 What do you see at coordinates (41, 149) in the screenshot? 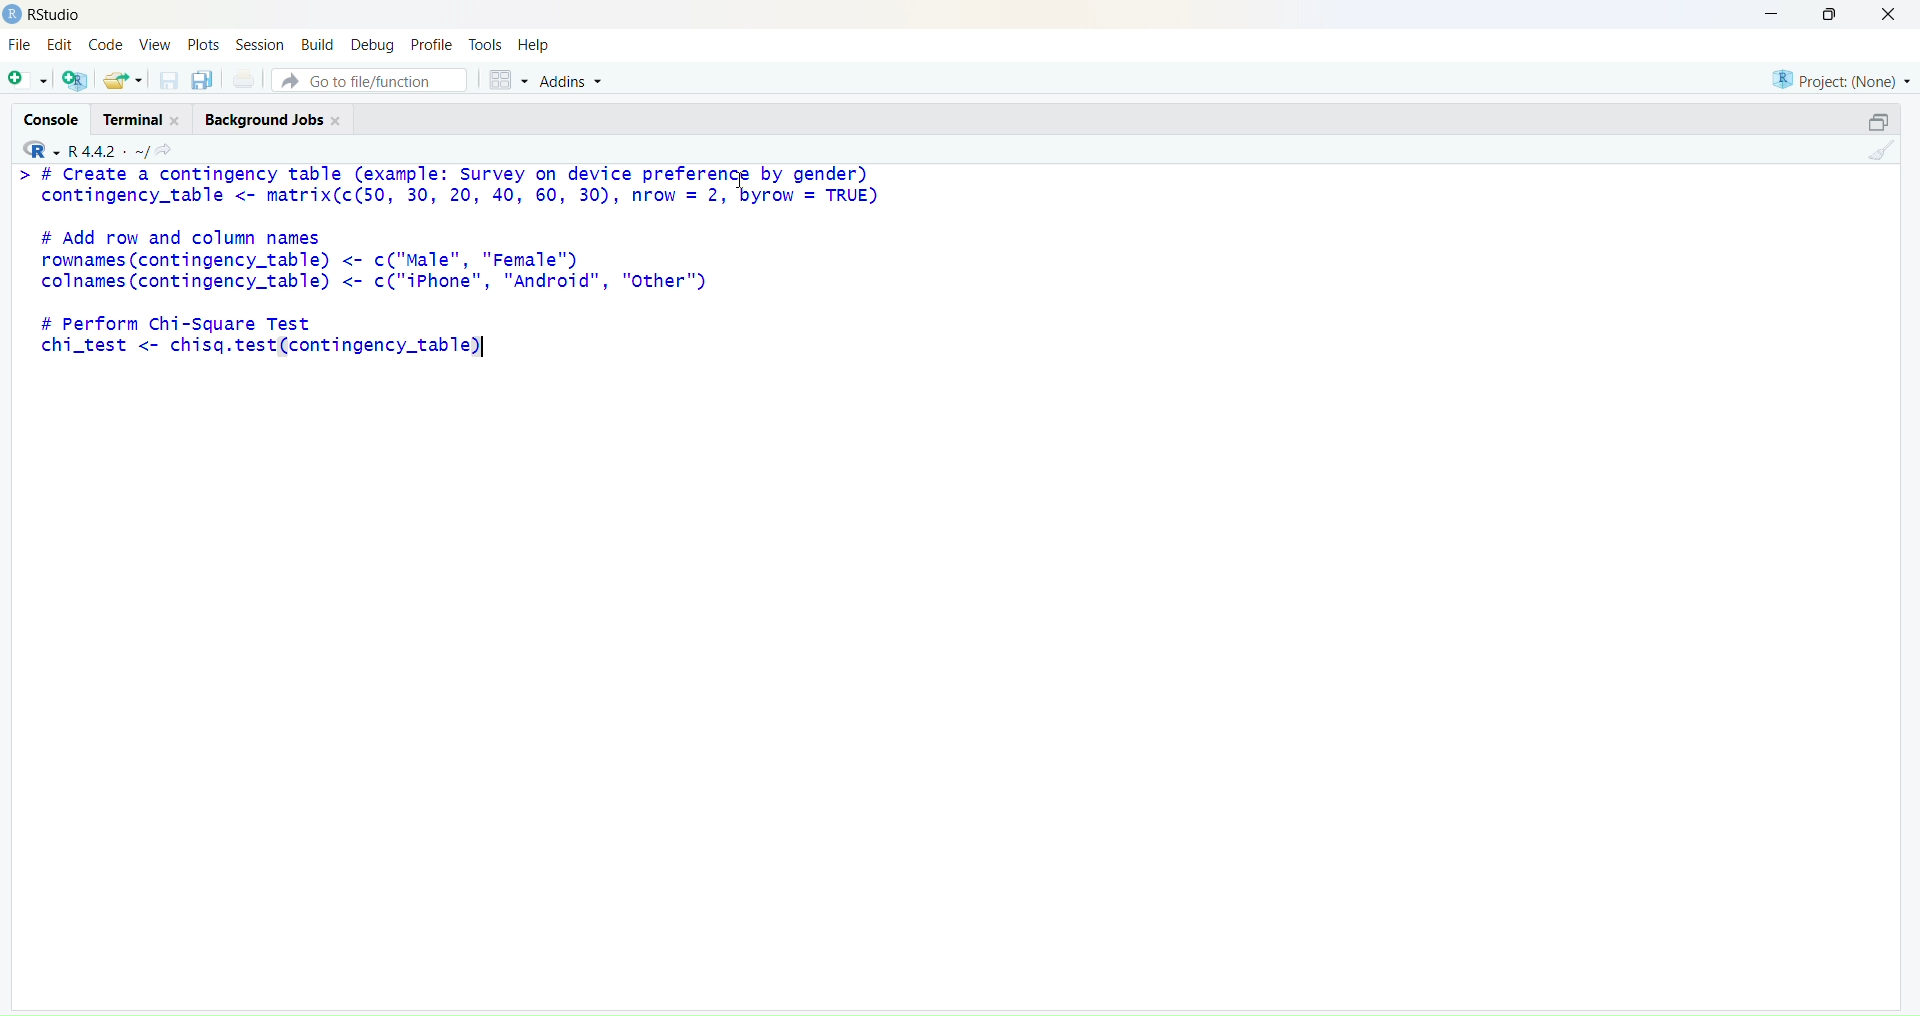
I see `R` at bounding box center [41, 149].